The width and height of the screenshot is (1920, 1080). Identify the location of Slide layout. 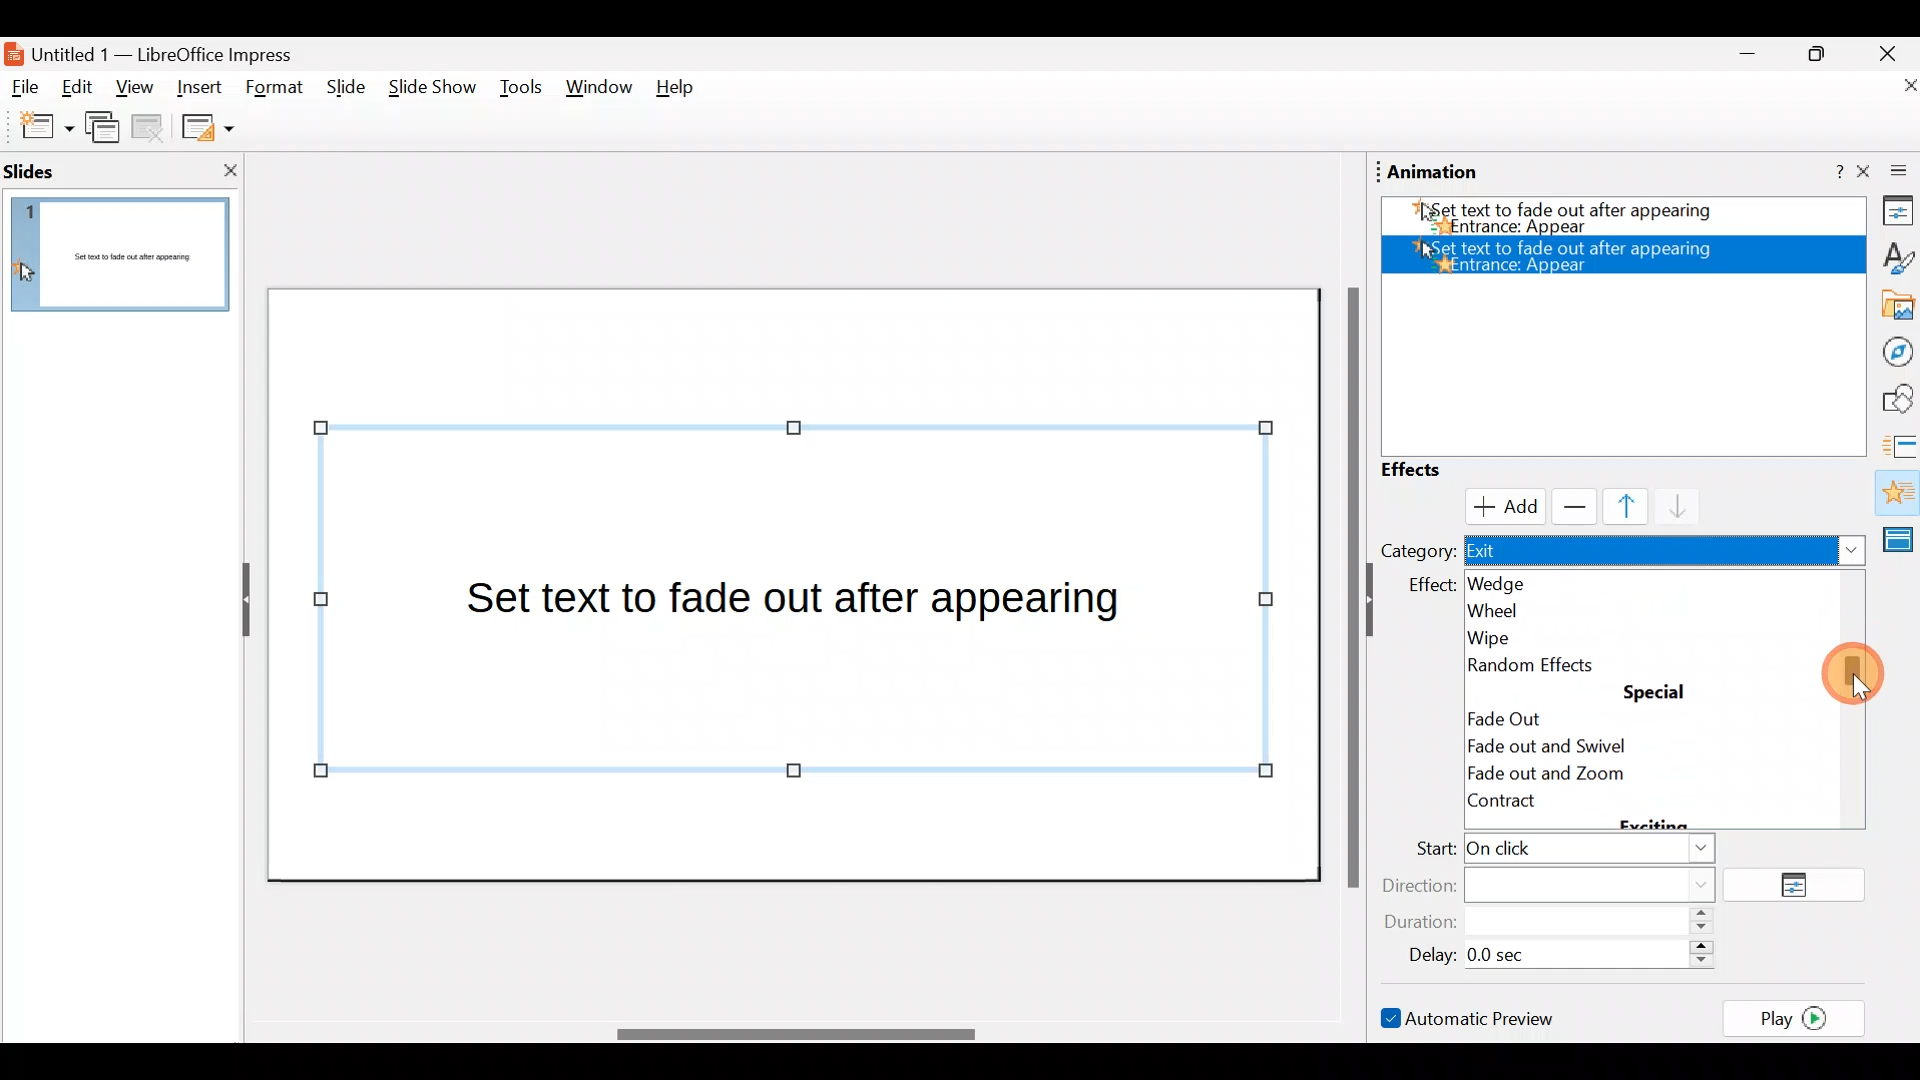
(206, 126).